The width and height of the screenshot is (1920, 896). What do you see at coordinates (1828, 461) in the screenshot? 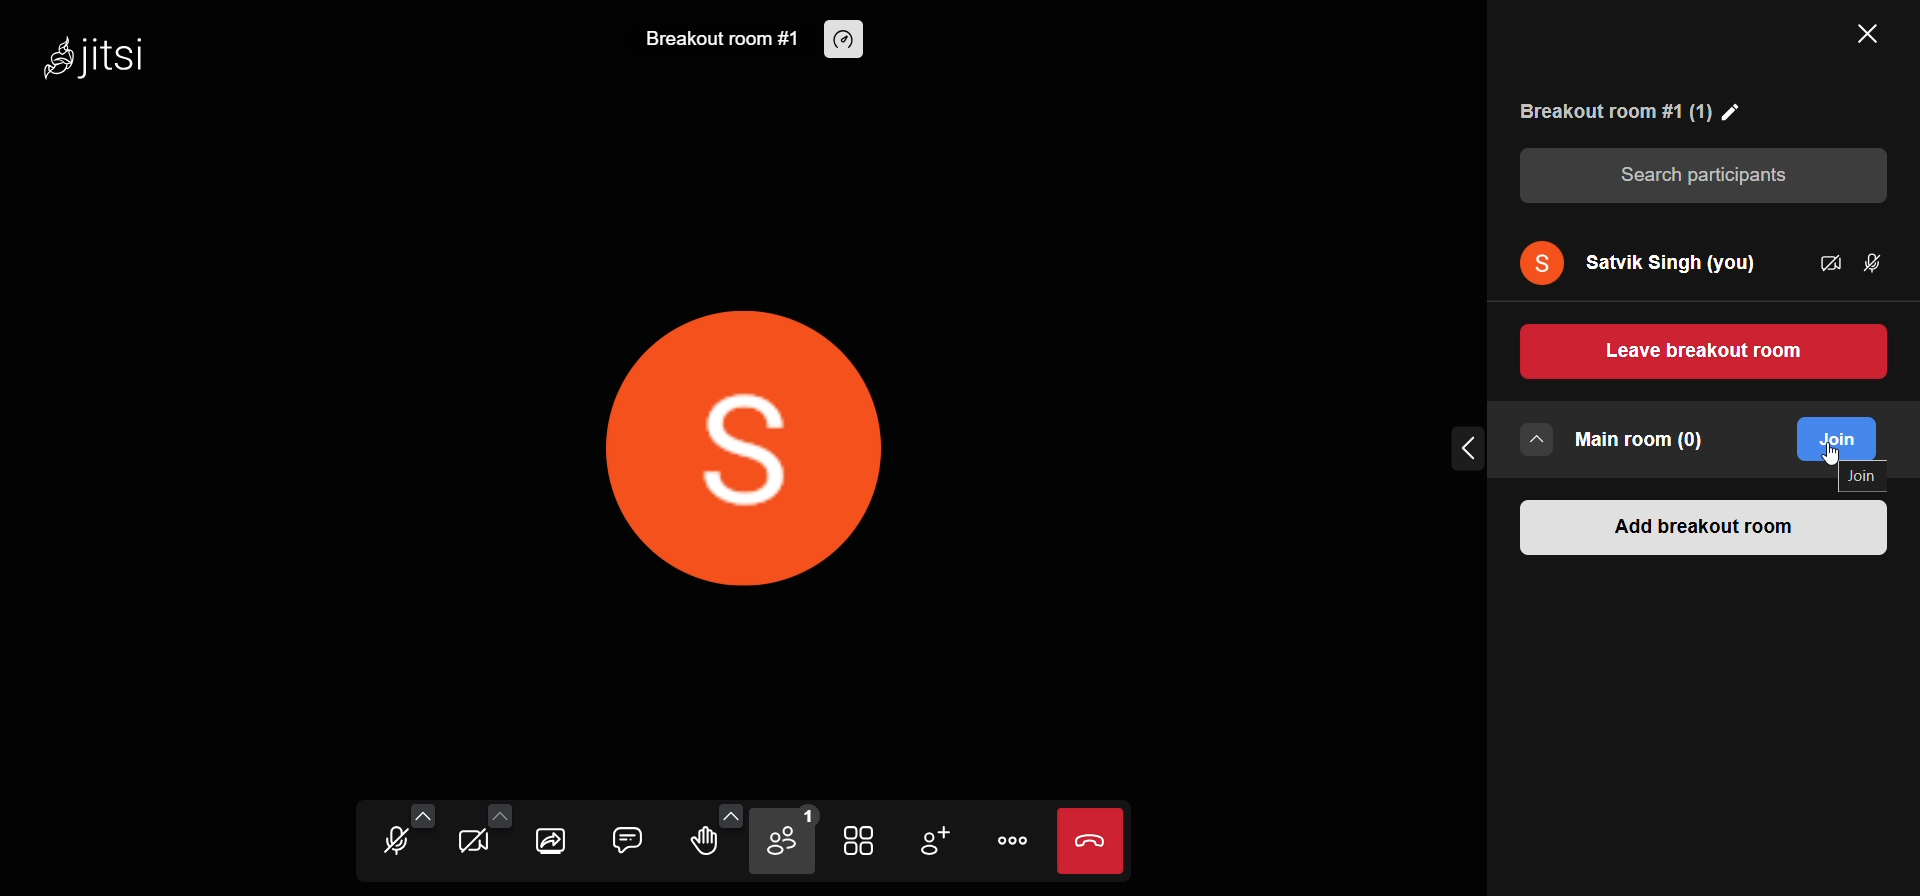
I see `cursor` at bounding box center [1828, 461].